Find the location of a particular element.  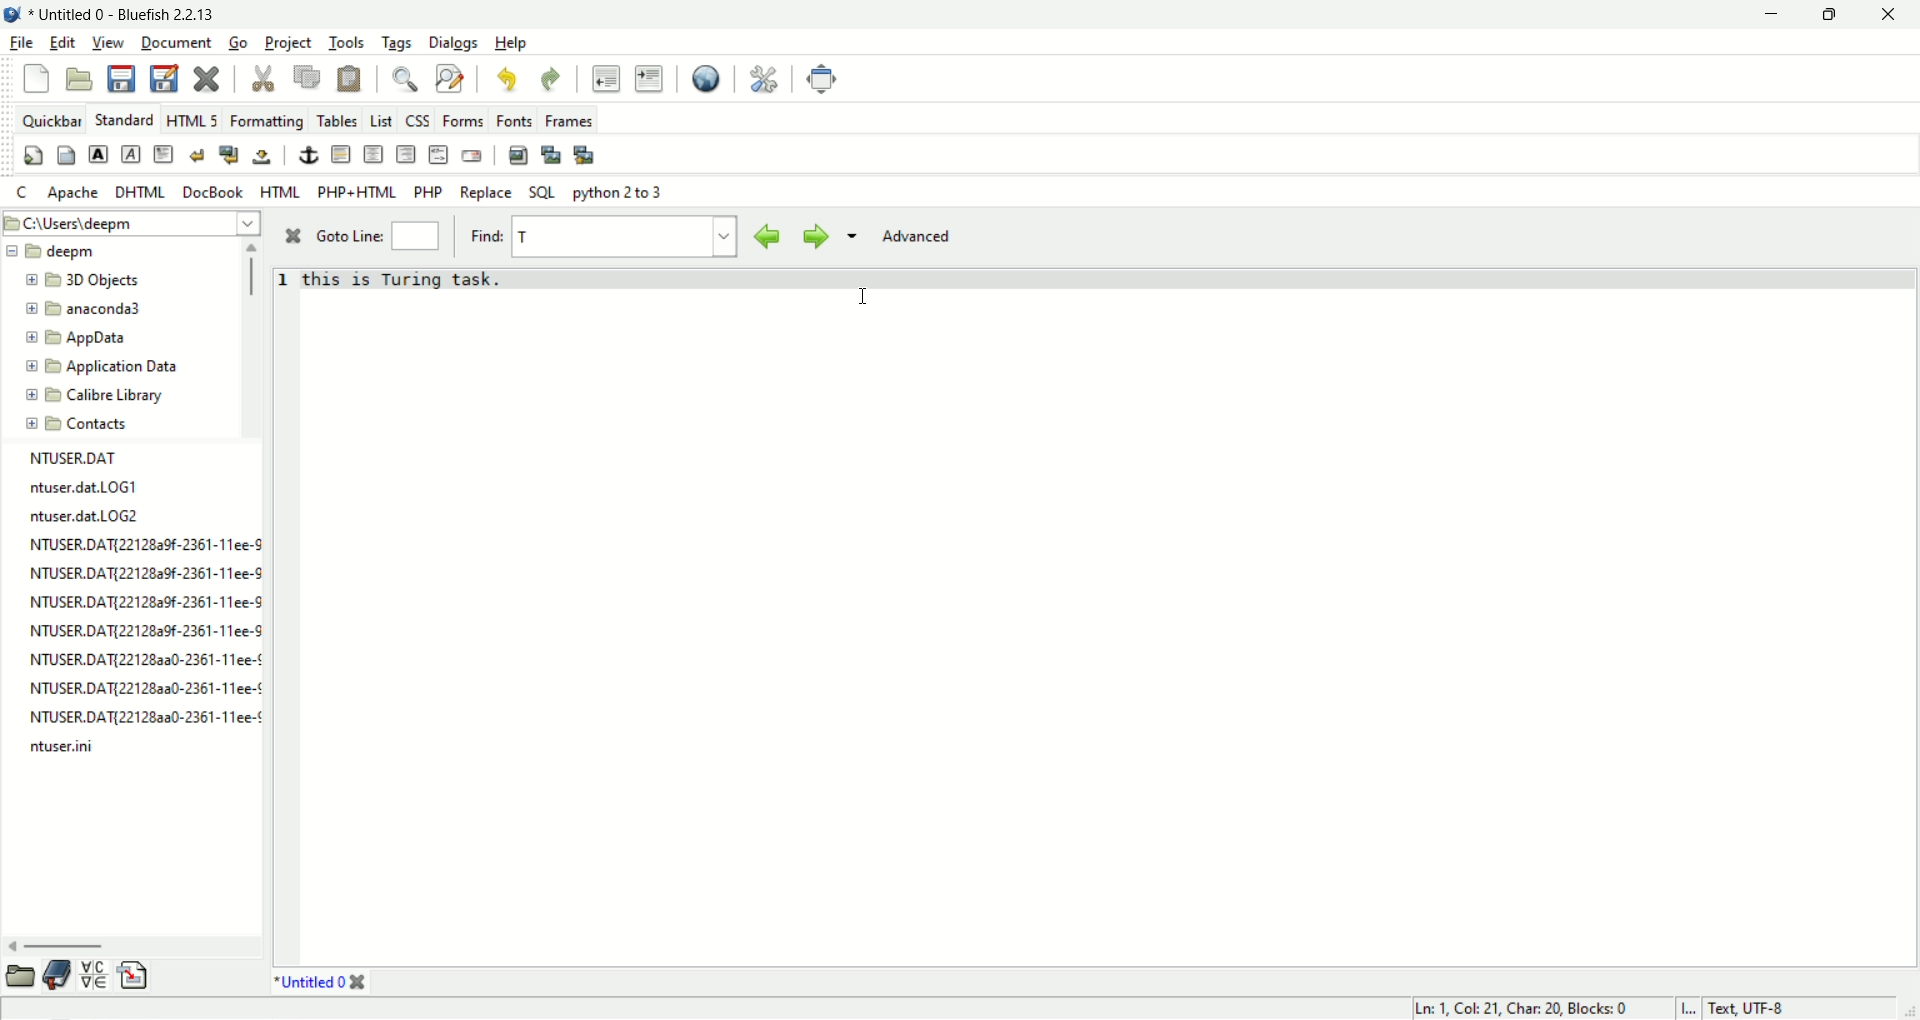

preferences is located at coordinates (764, 79).